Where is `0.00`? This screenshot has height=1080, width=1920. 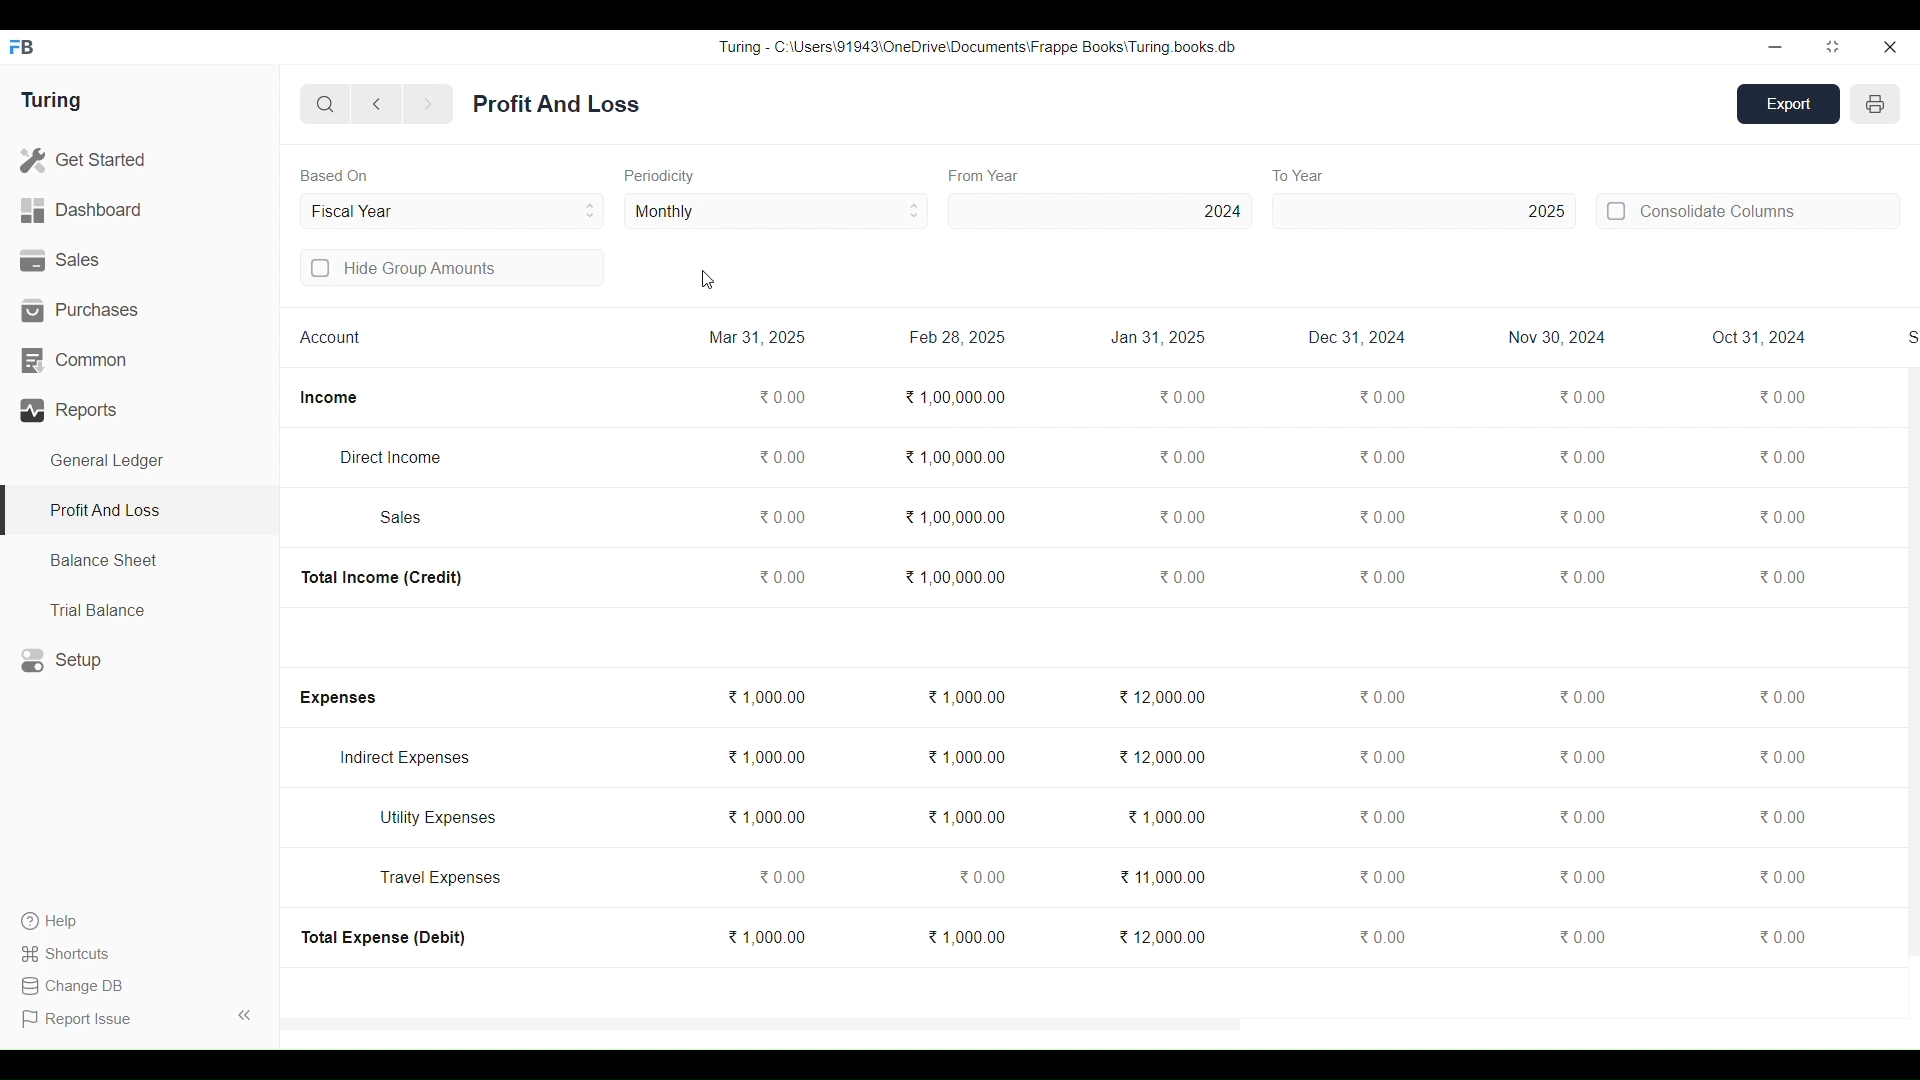 0.00 is located at coordinates (1783, 816).